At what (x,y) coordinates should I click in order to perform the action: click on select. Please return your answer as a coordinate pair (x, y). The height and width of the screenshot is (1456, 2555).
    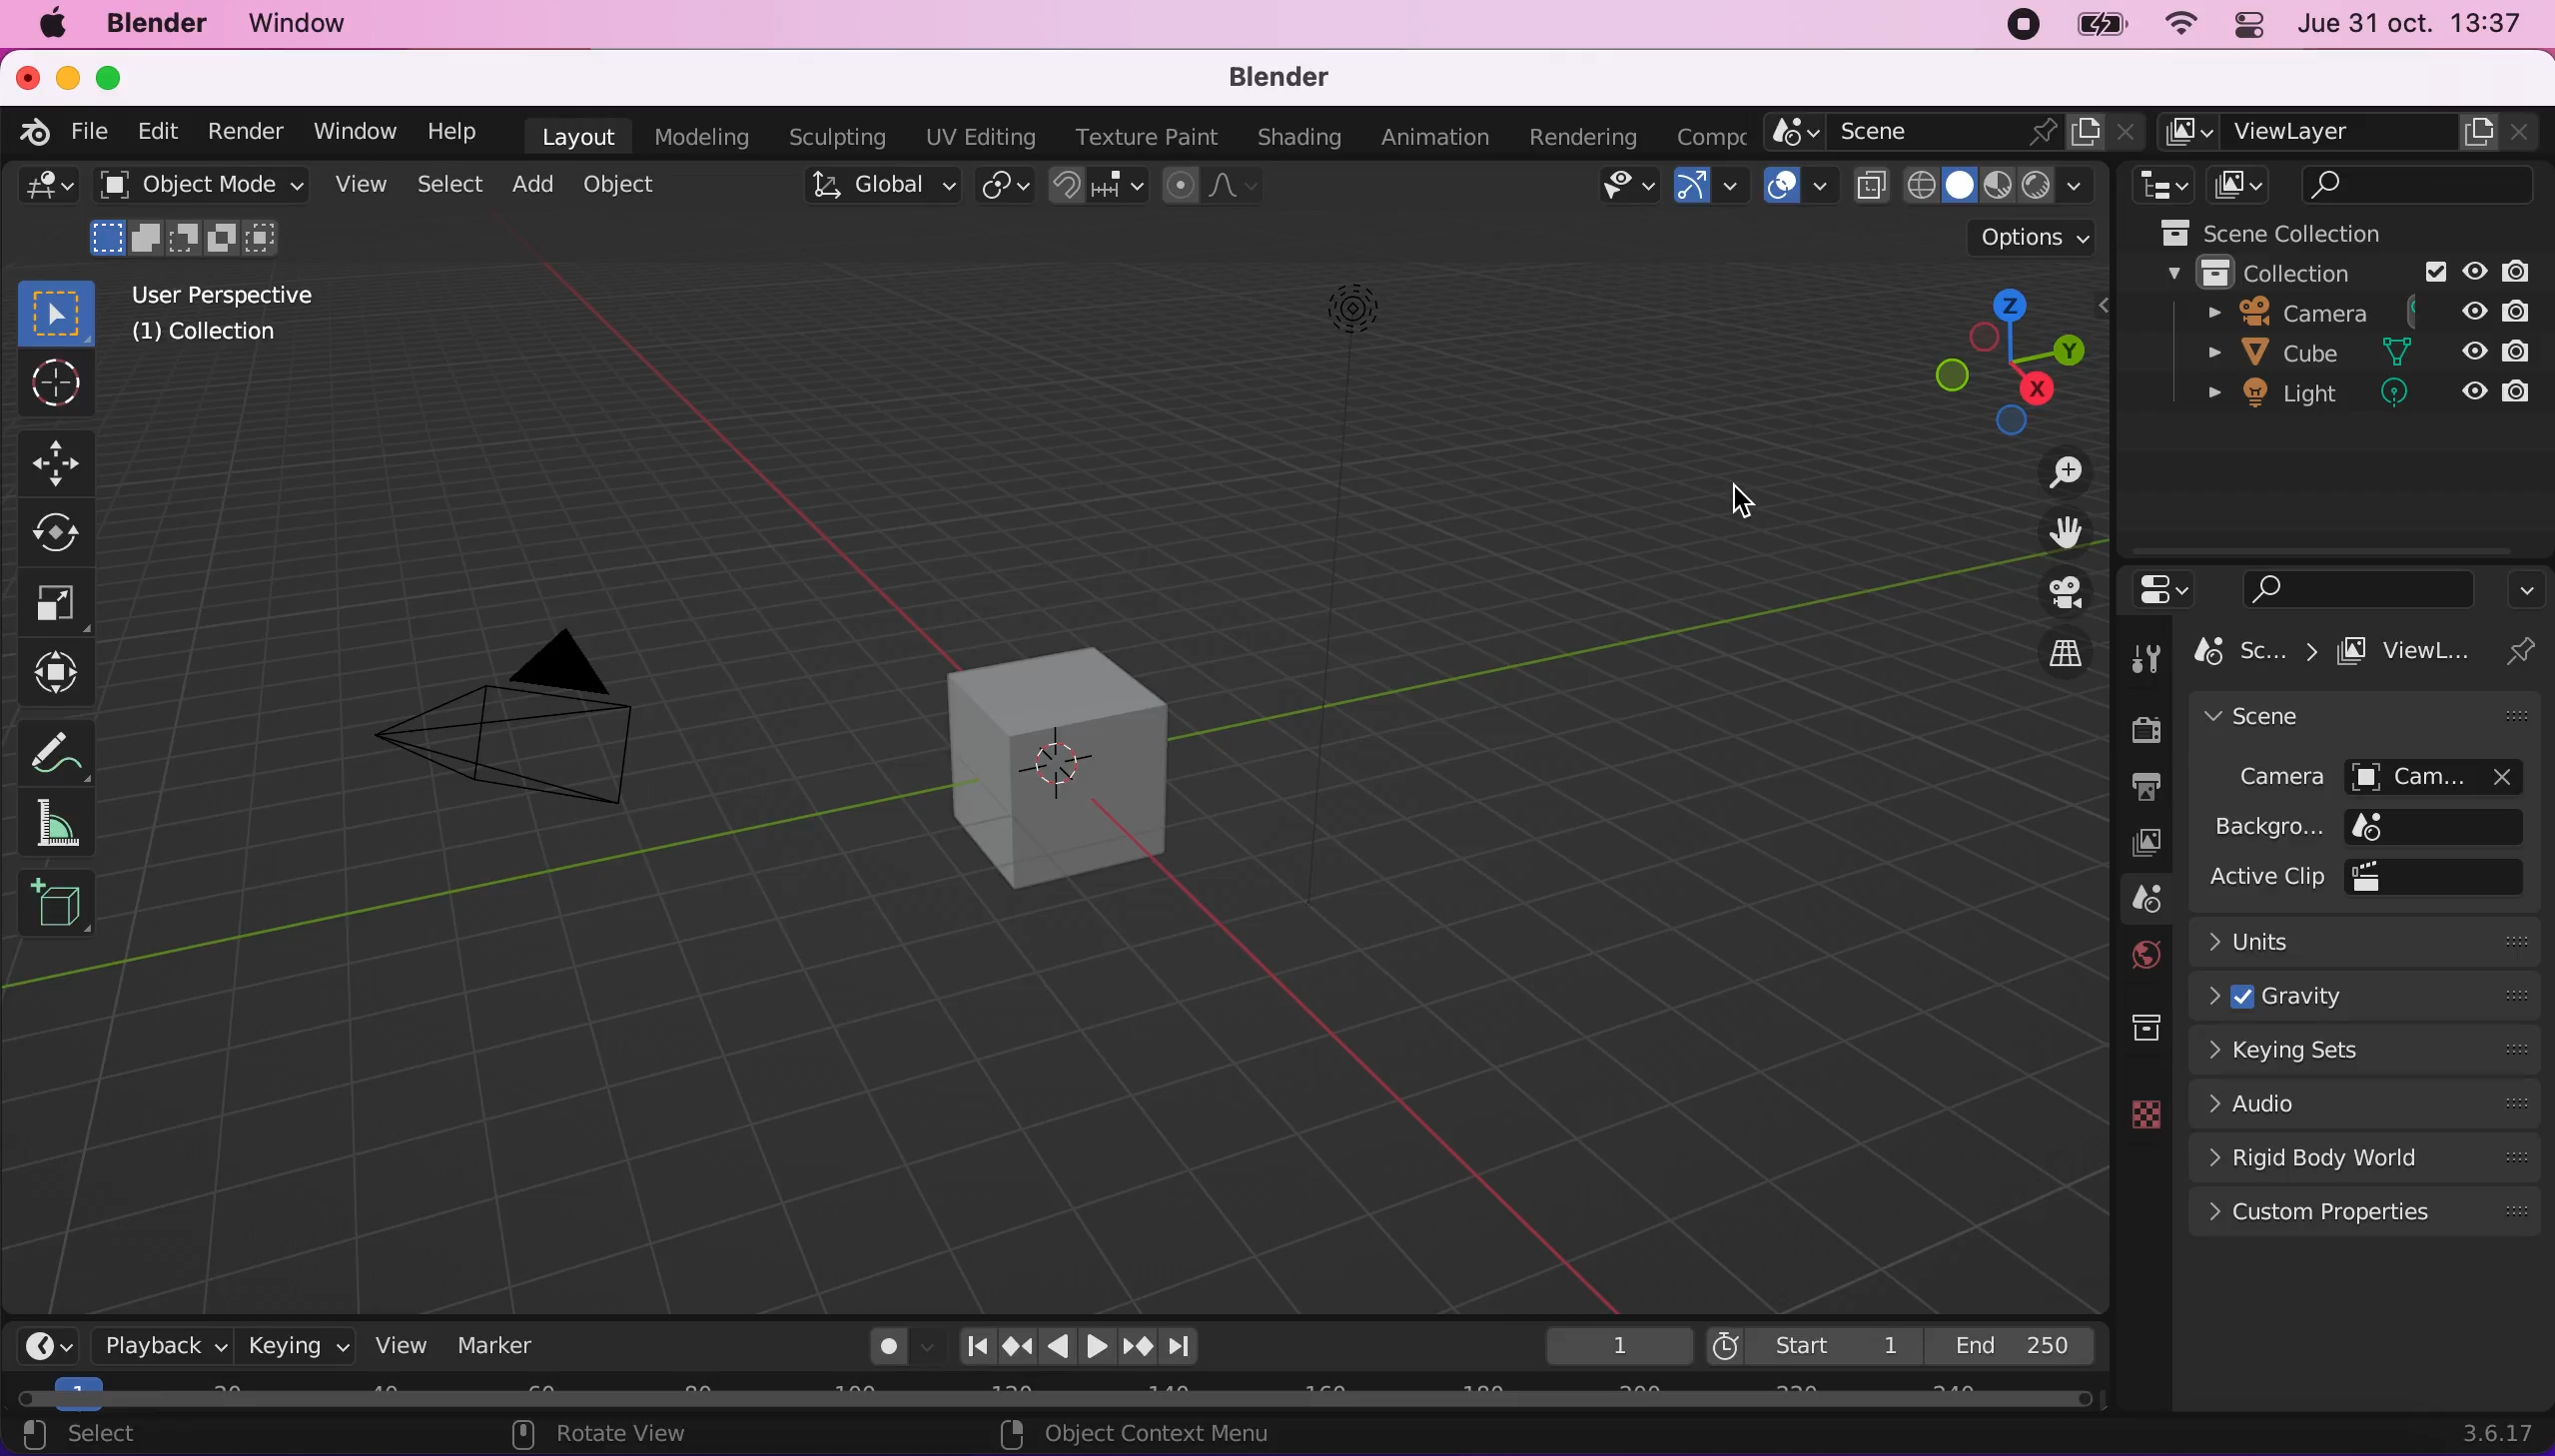
    Looking at the image, I should click on (447, 186).